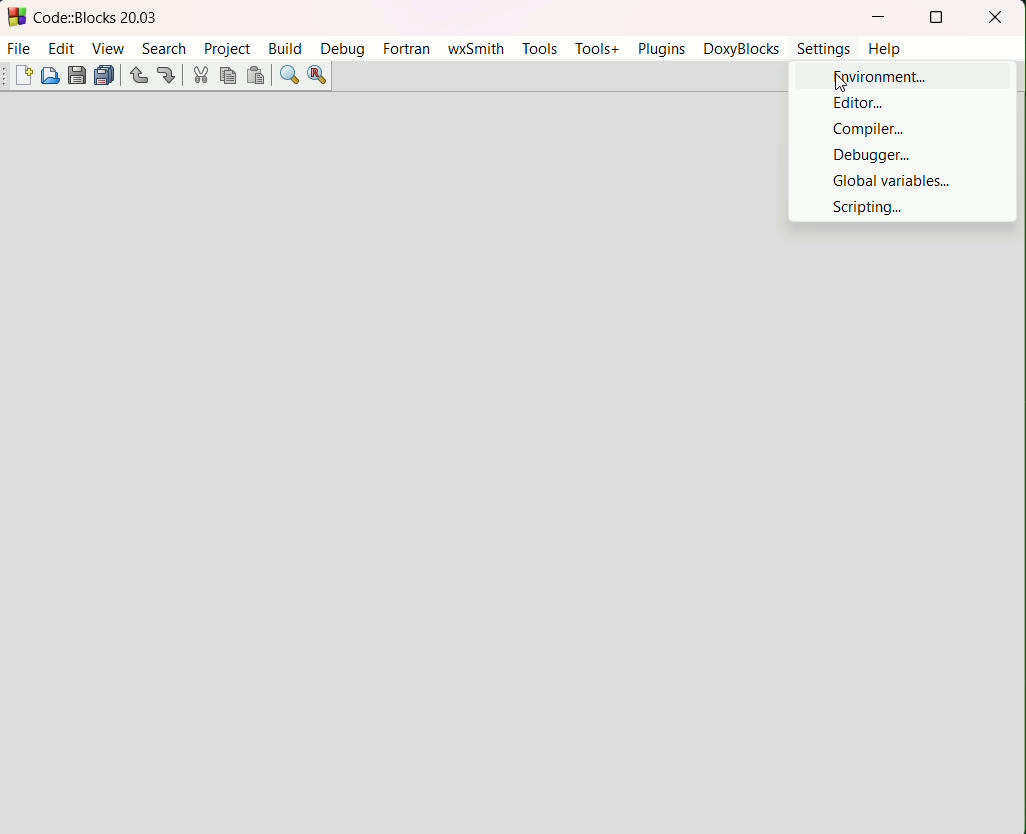 Image resolution: width=1026 pixels, height=834 pixels. Describe the element at coordinates (934, 18) in the screenshot. I see `fullscreen` at that location.